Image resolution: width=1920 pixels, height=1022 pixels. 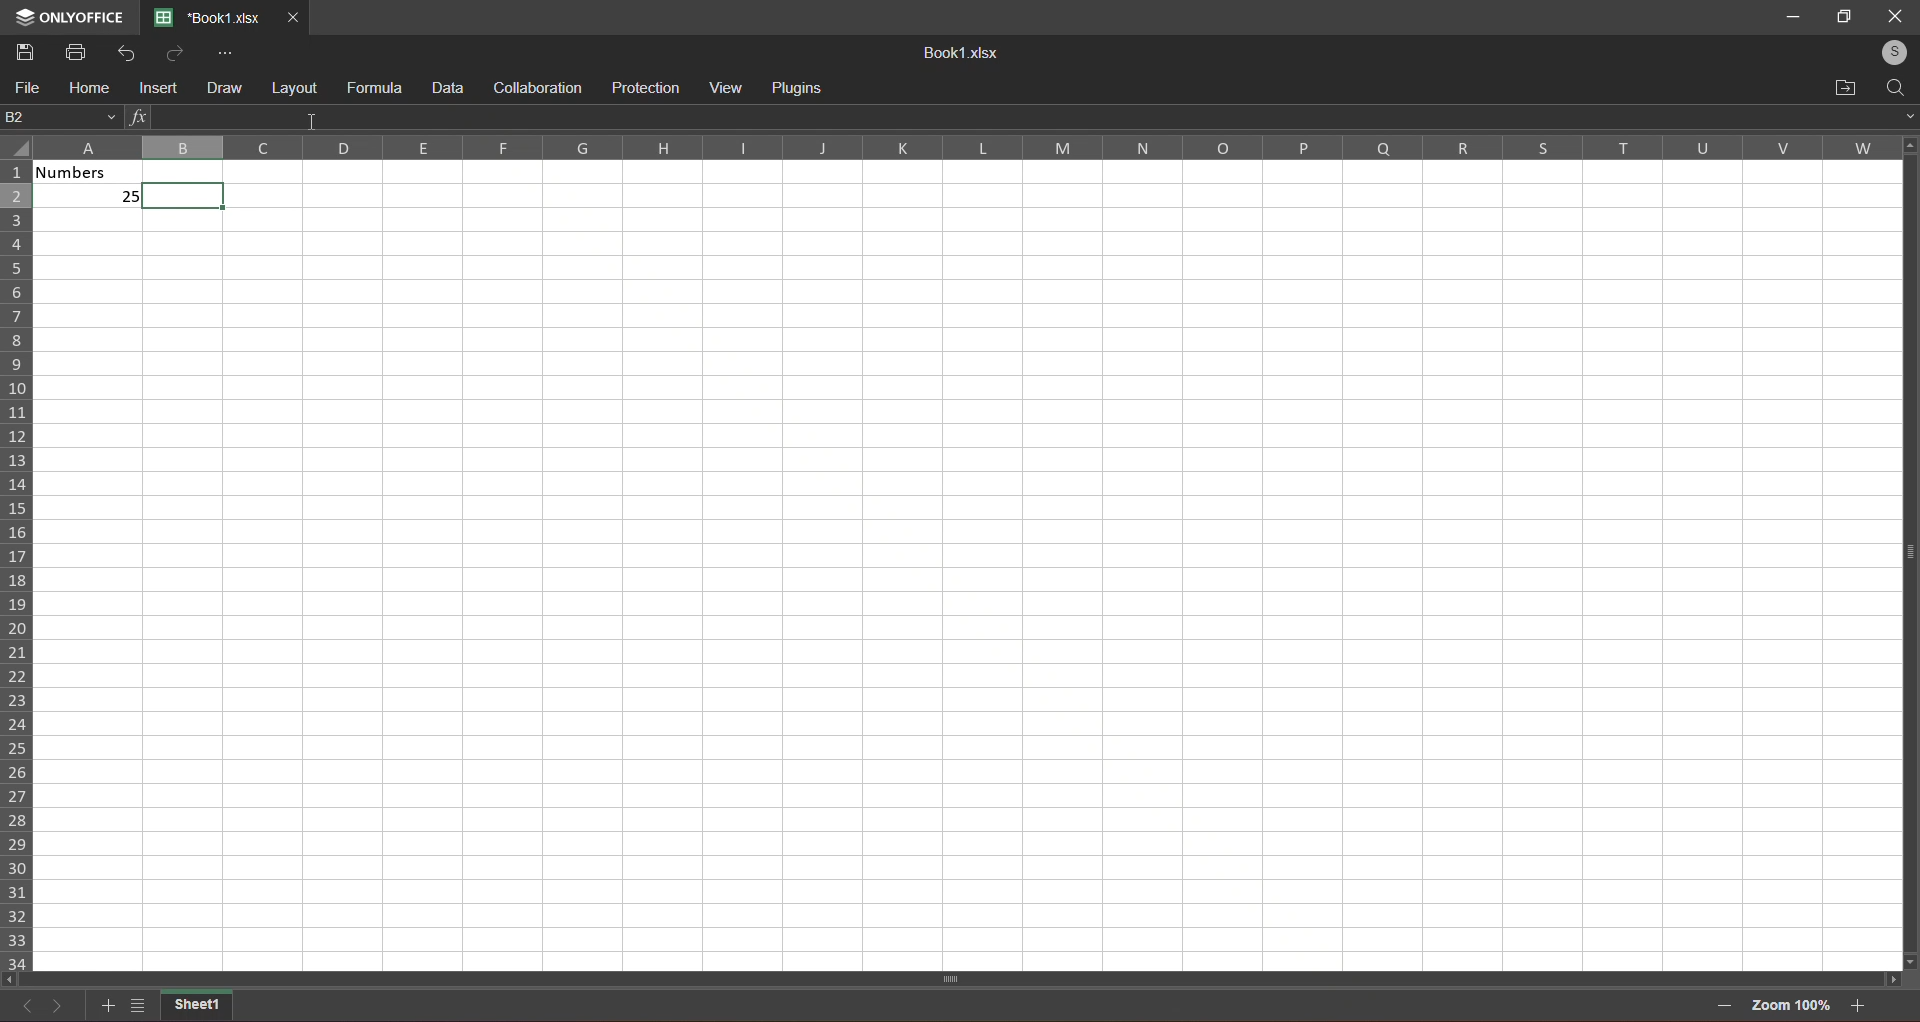 I want to click on Horizontal scroll bar, so click(x=953, y=977).